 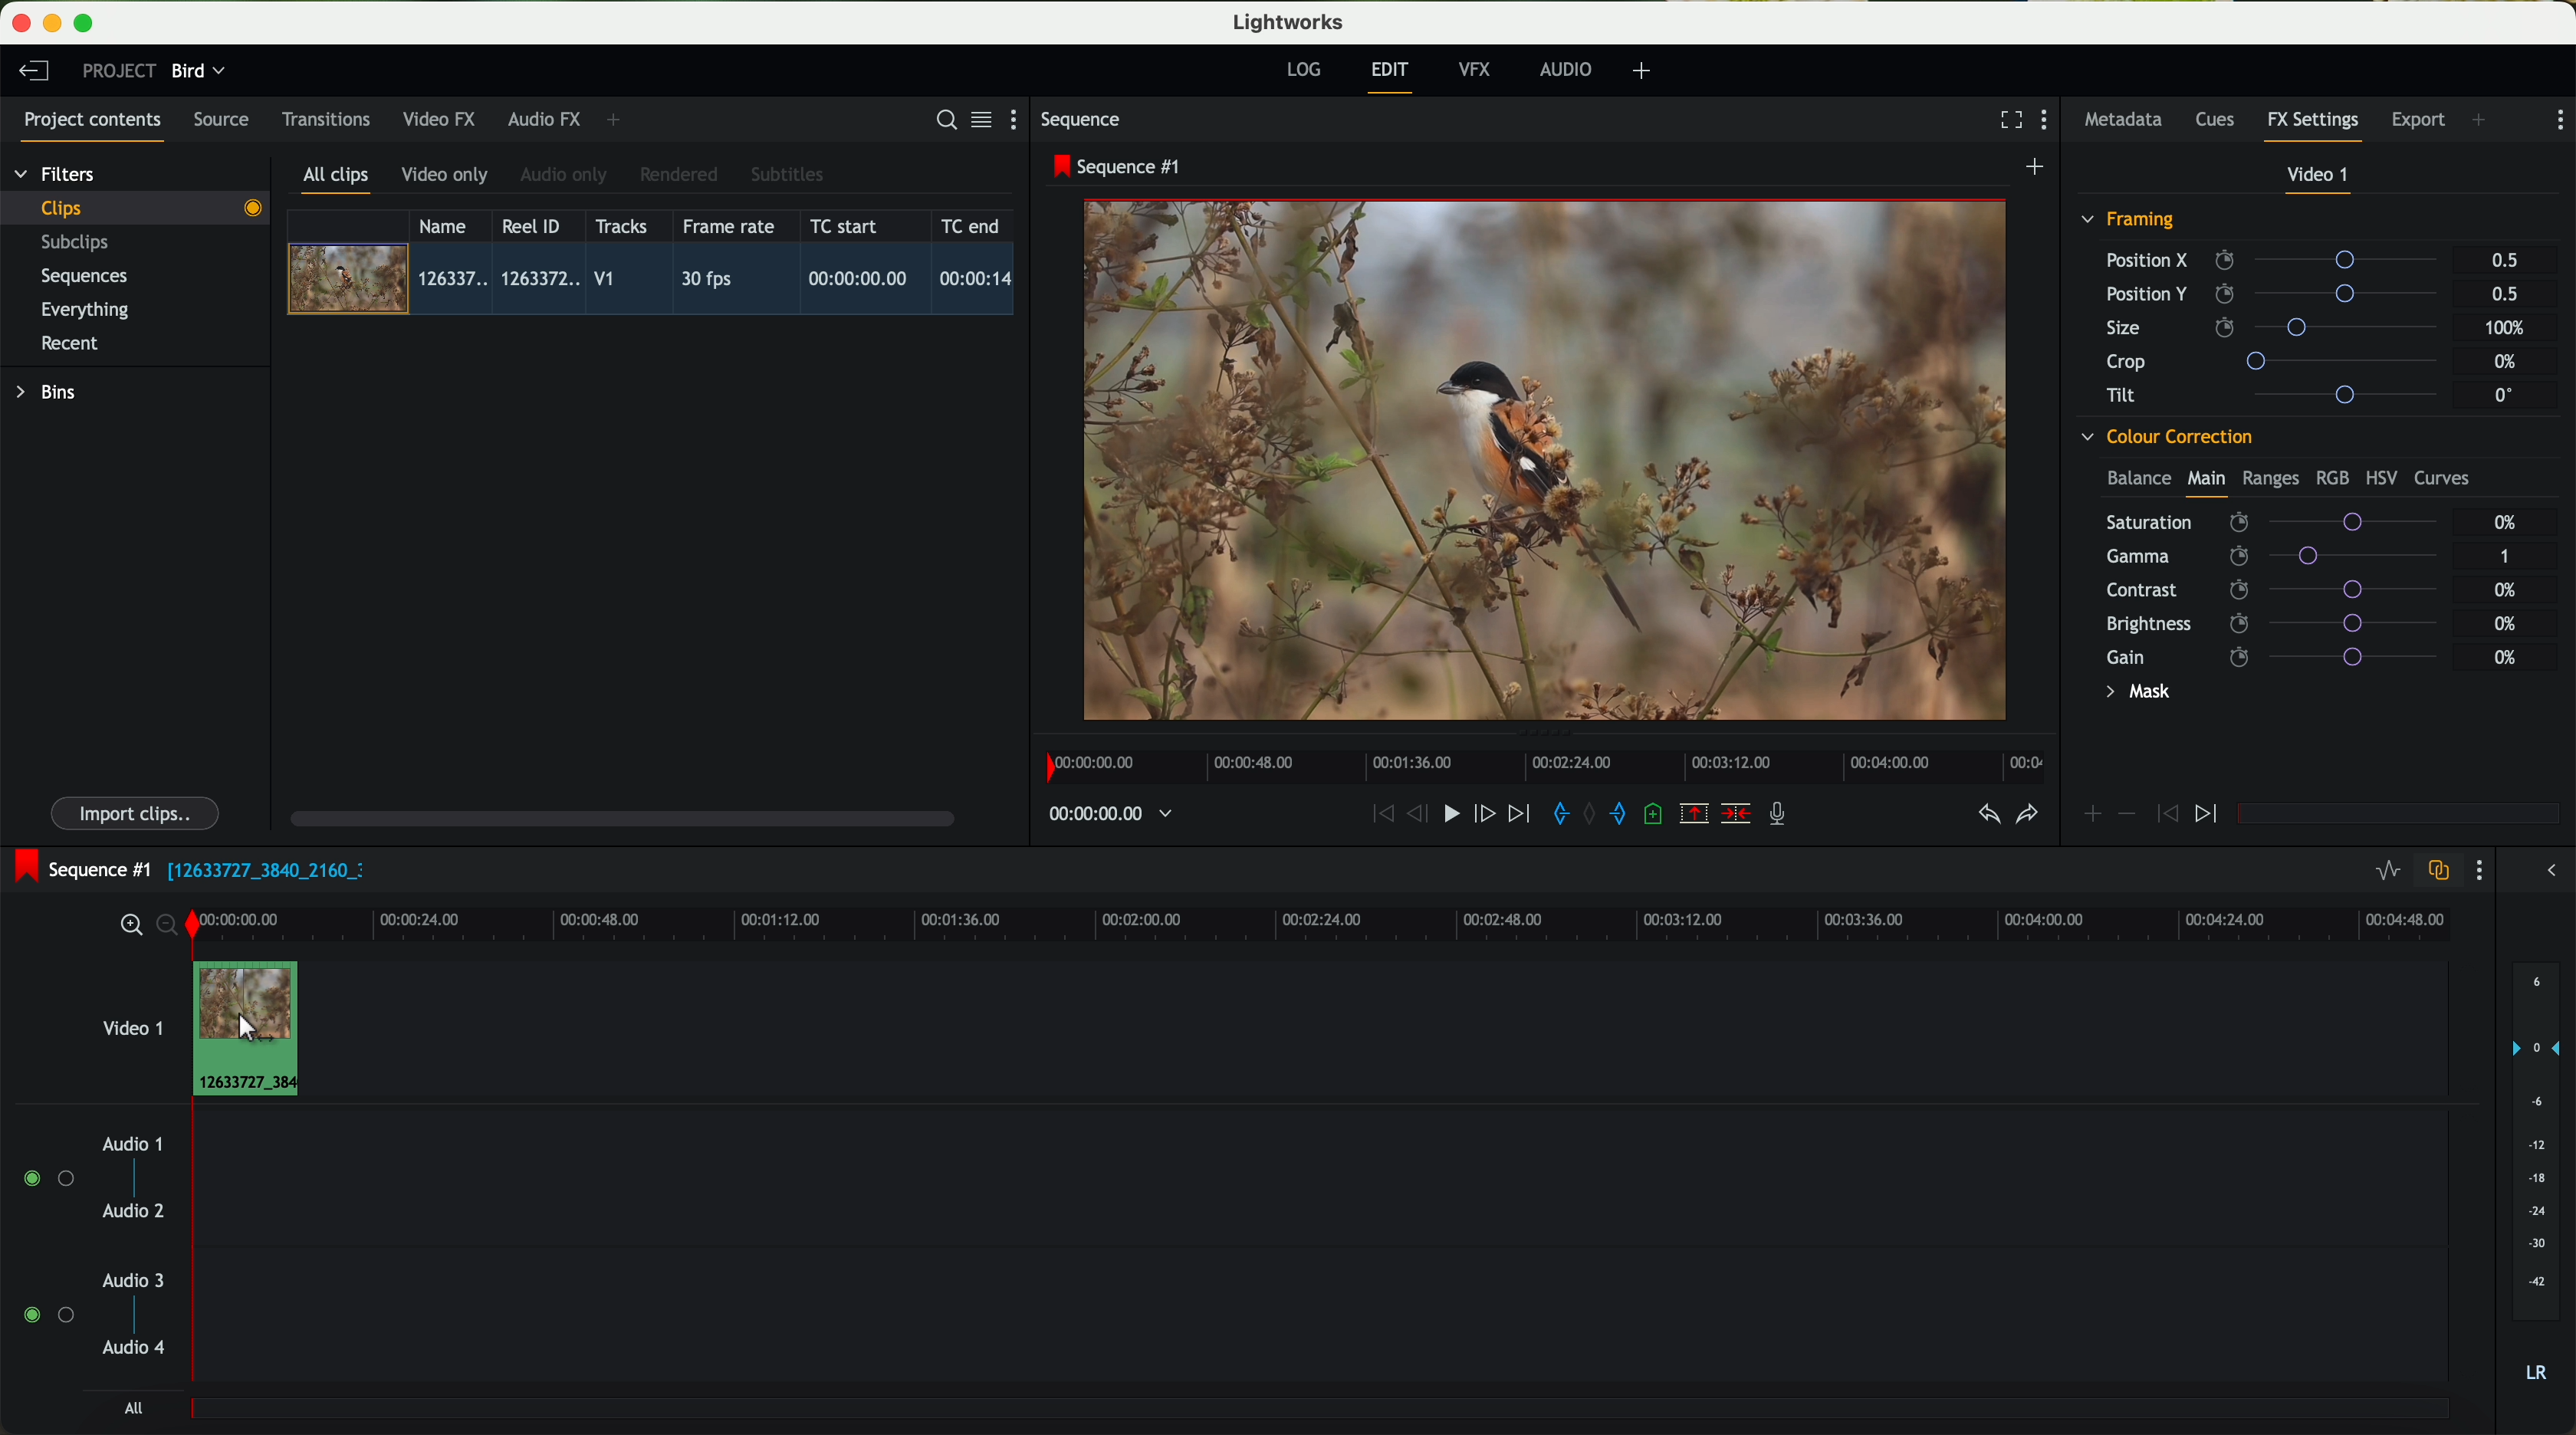 I want to click on contrast, so click(x=2284, y=590).